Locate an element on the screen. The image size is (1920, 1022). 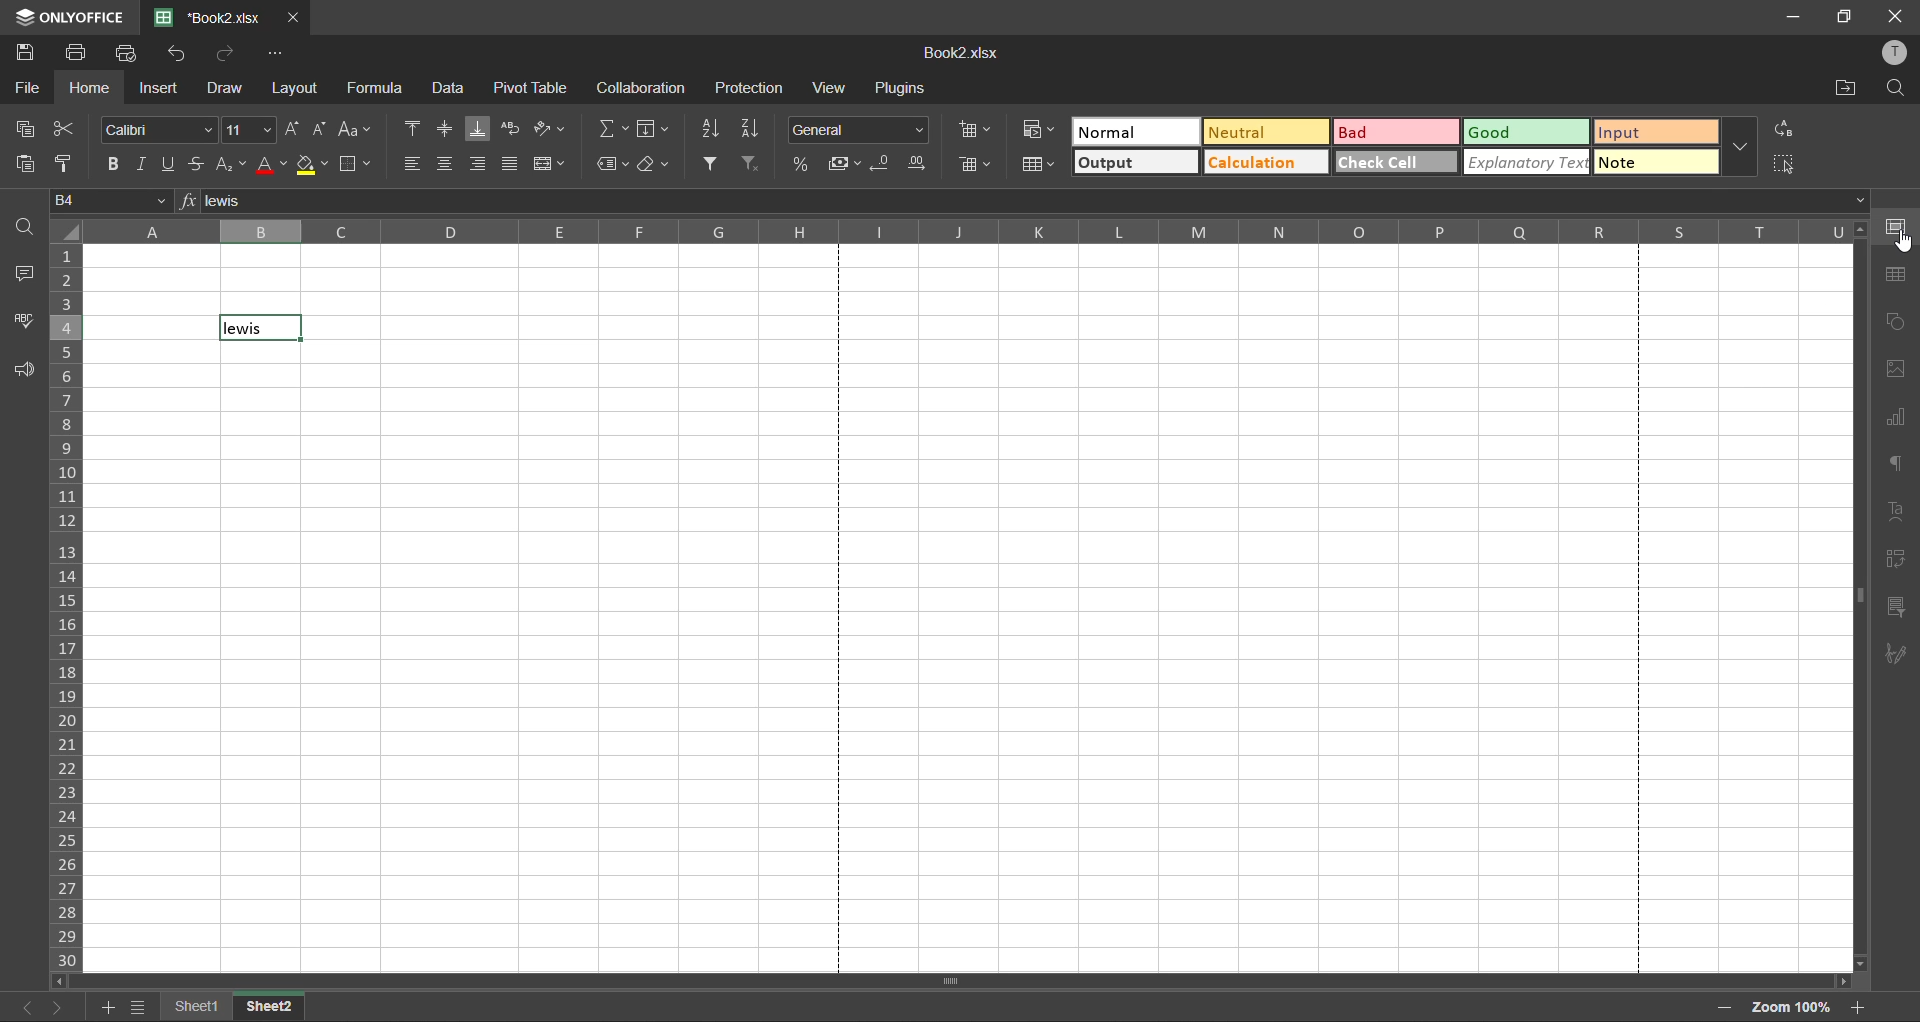
move left is located at coordinates (62, 980).